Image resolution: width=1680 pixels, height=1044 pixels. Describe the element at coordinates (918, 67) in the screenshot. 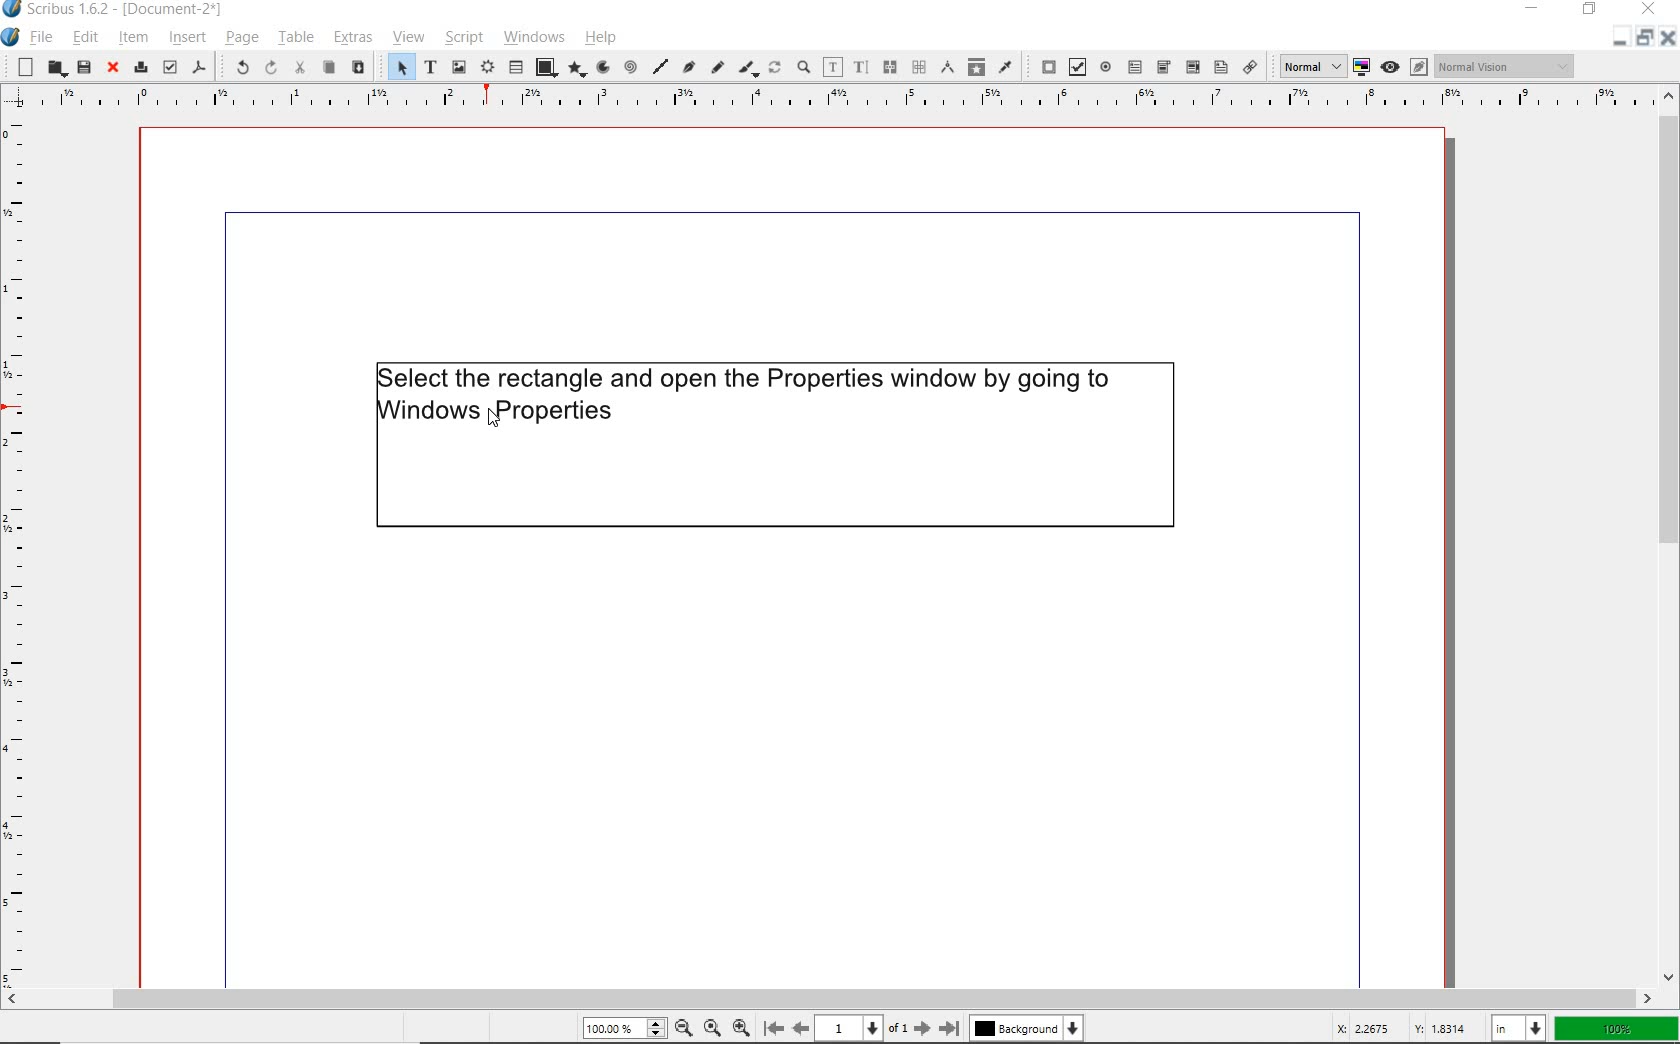

I see `unlink text frames` at that location.